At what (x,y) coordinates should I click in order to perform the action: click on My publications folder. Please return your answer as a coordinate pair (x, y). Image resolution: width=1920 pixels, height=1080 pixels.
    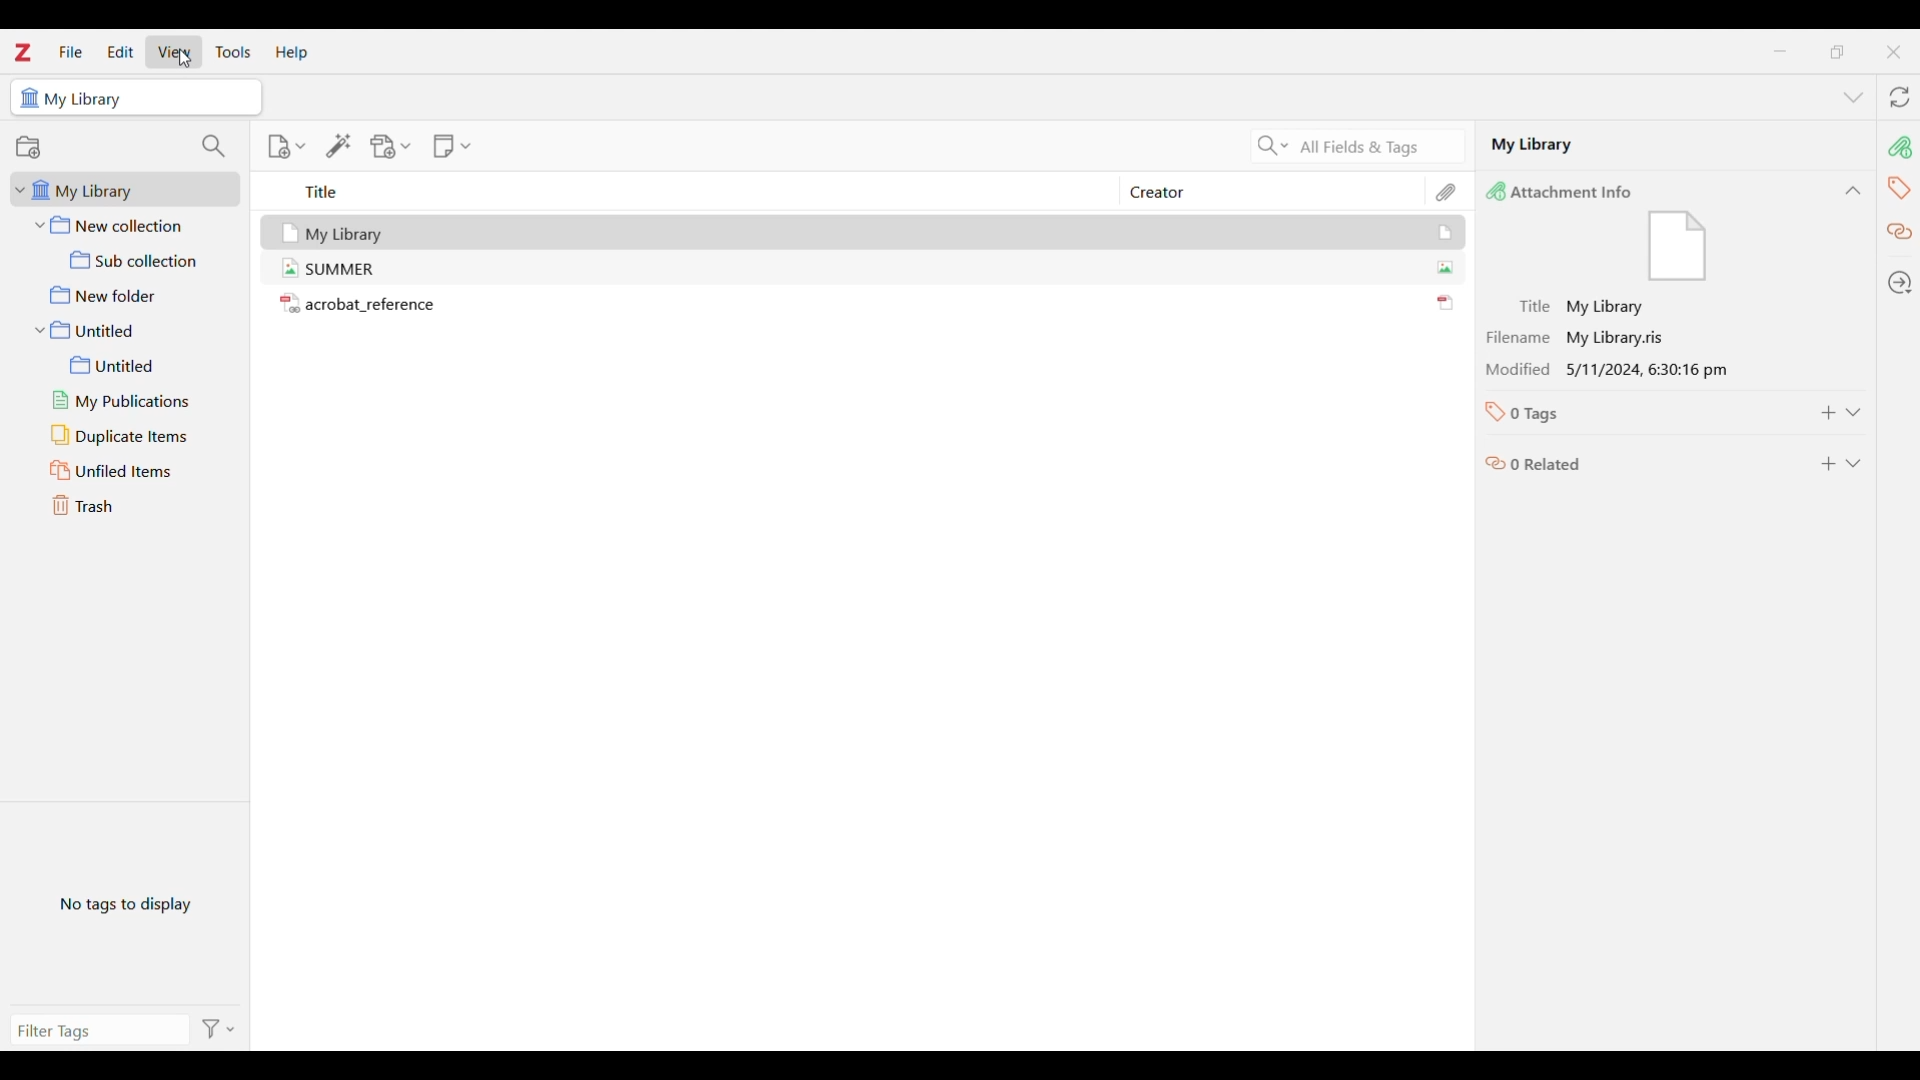
    Looking at the image, I should click on (134, 401).